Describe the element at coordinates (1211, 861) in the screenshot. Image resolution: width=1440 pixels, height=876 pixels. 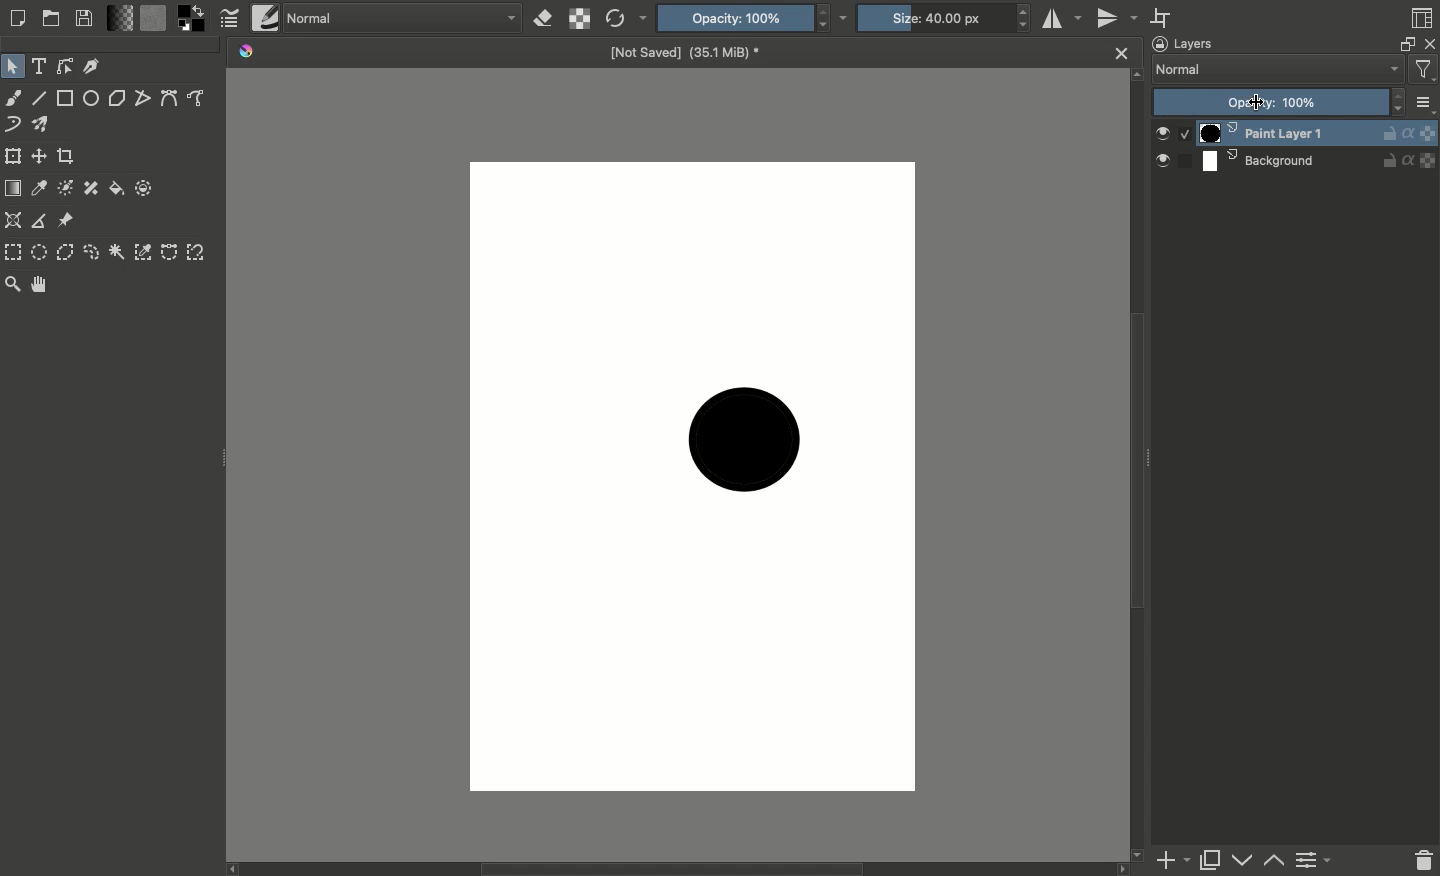
I see `Duplicate layer` at that location.